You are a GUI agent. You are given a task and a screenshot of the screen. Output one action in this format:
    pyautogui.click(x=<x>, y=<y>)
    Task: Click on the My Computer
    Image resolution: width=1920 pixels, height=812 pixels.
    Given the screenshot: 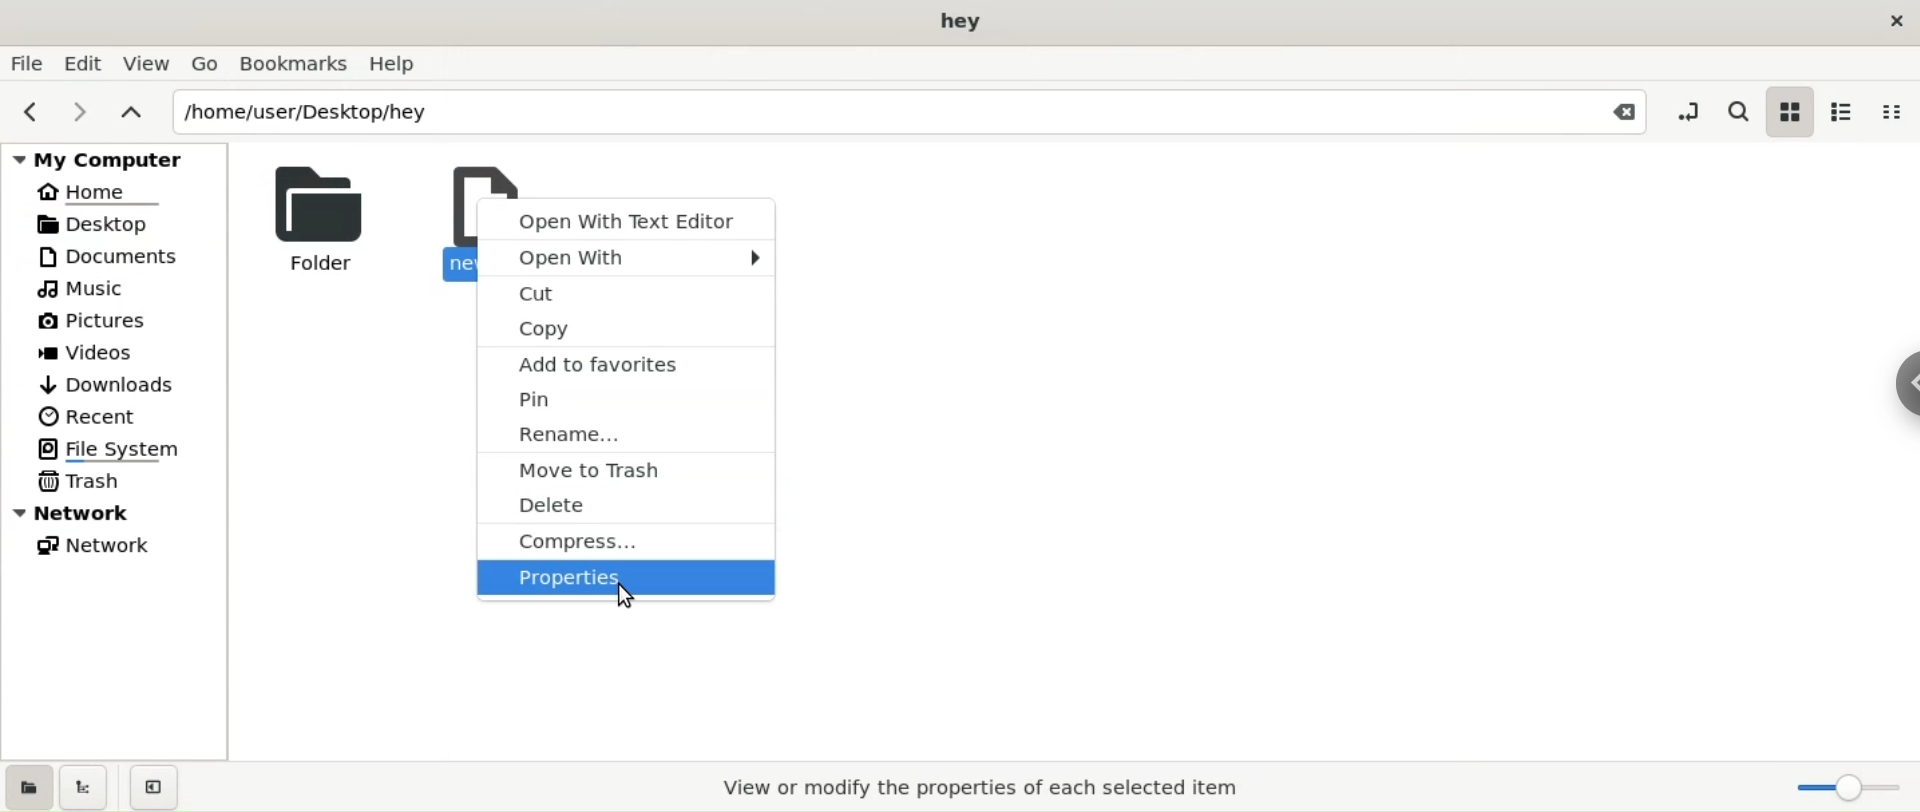 What is the action you would take?
    pyautogui.click(x=111, y=158)
    